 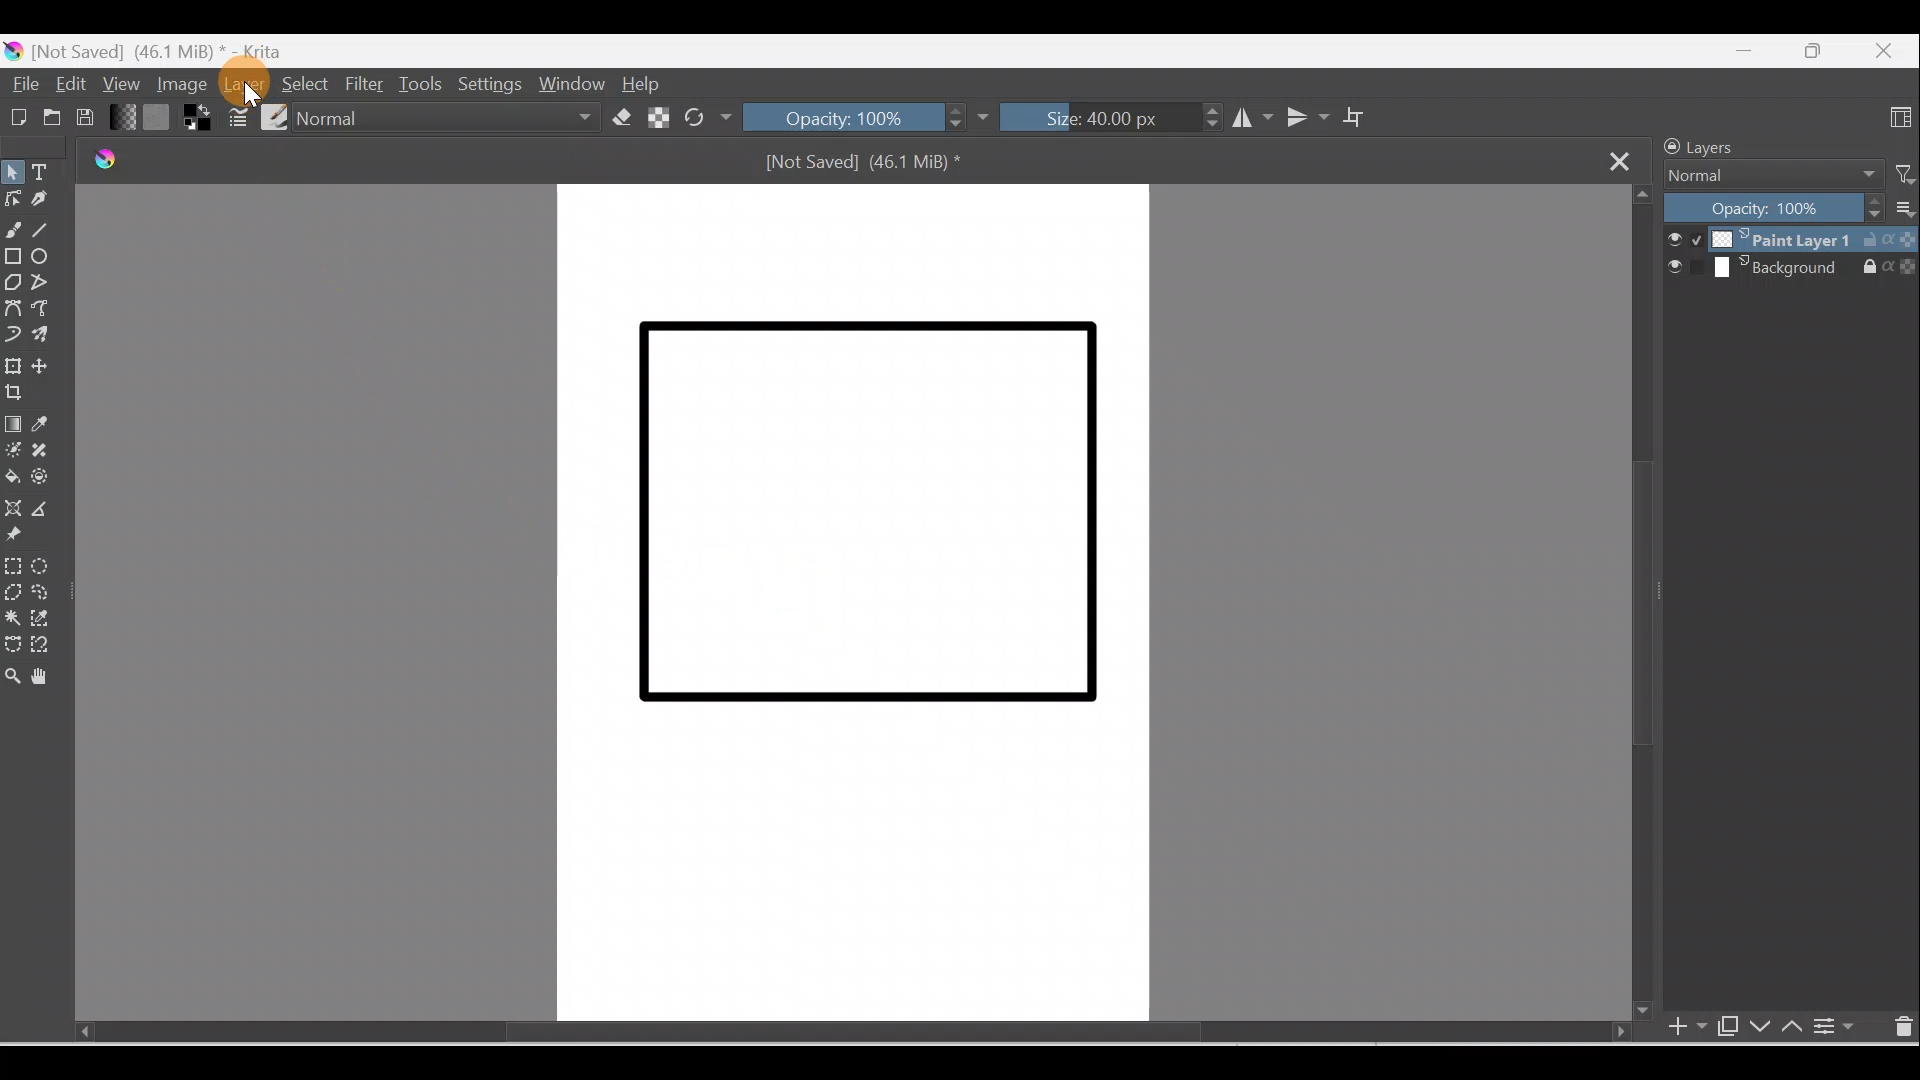 What do you see at coordinates (1838, 1027) in the screenshot?
I see `View/Change layer properties` at bounding box center [1838, 1027].